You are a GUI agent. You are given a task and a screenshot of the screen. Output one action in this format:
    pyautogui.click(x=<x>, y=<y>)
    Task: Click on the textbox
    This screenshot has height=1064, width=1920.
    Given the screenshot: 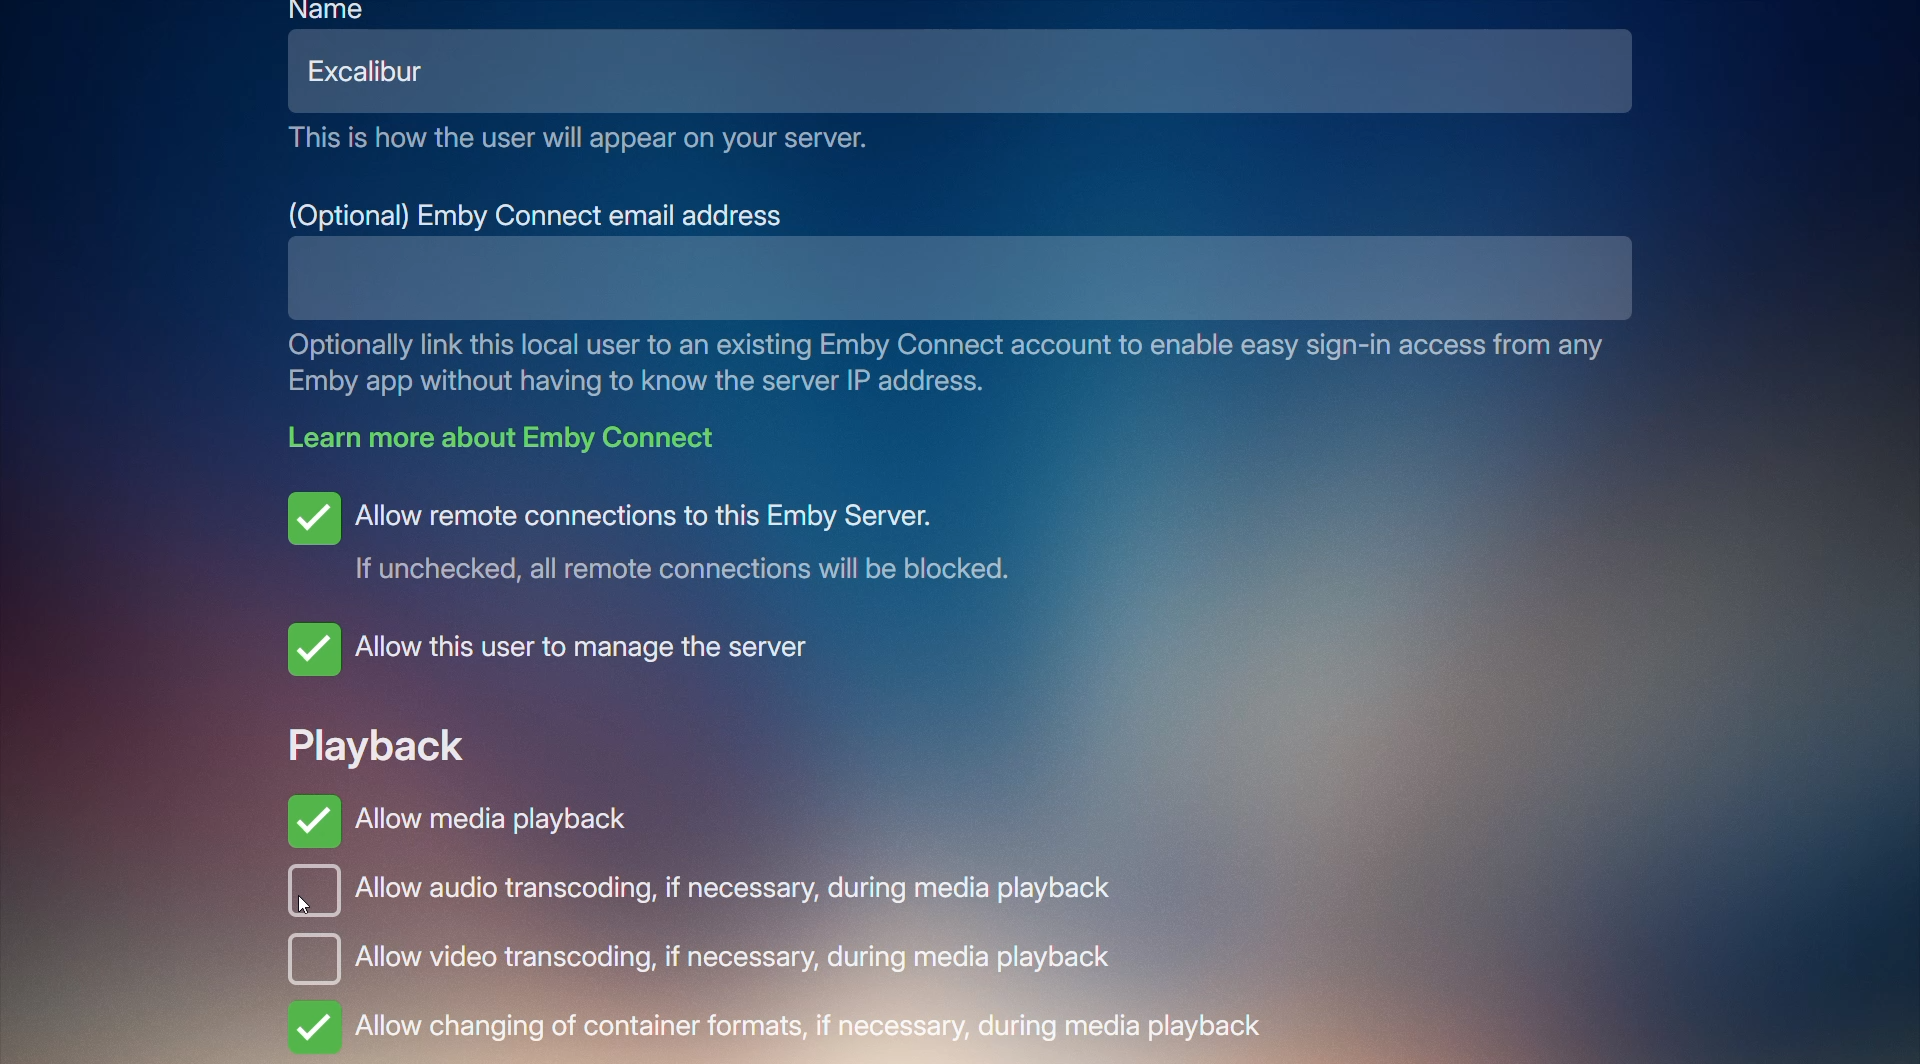 What is the action you would take?
    pyautogui.click(x=892, y=278)
    